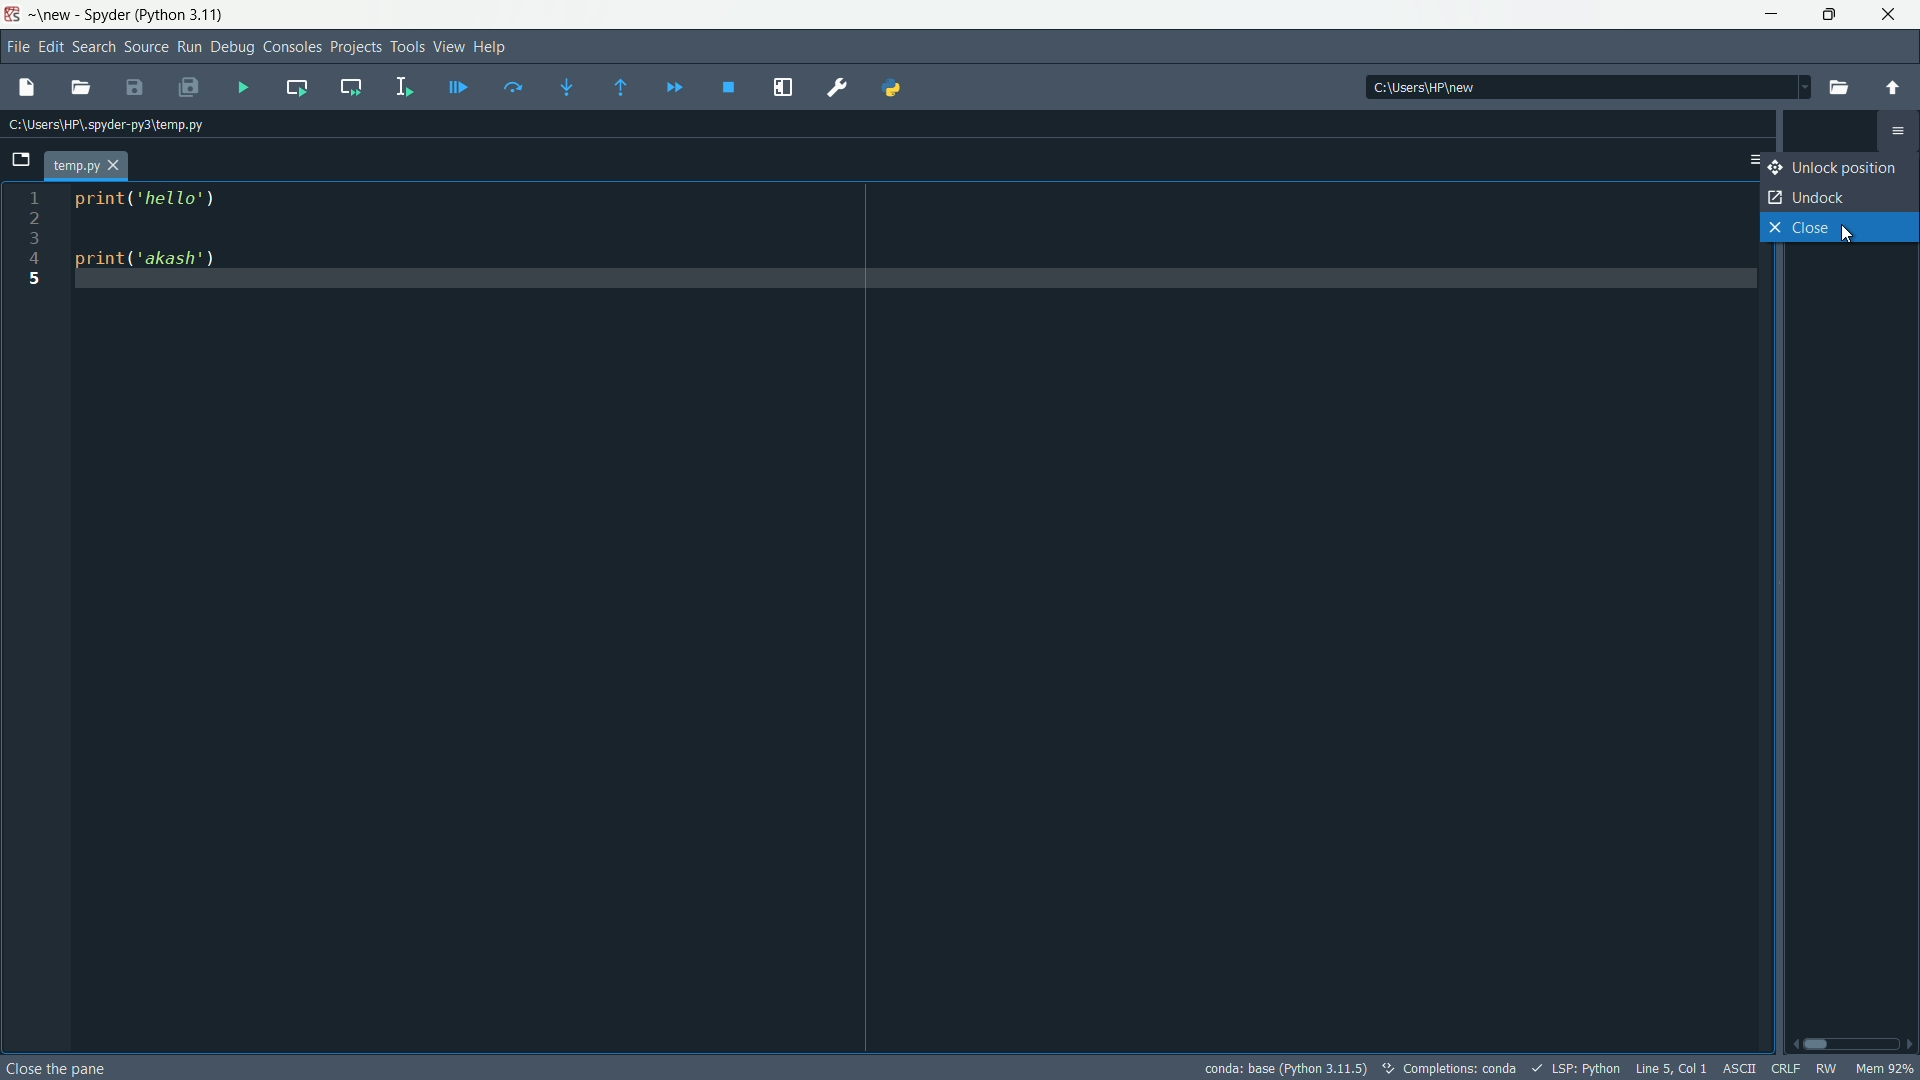 This screenshot has height=1080, width=1920. Describe the element at coordinates (290, 46) in the screenshot. I see `Consoles Menu` at that location.